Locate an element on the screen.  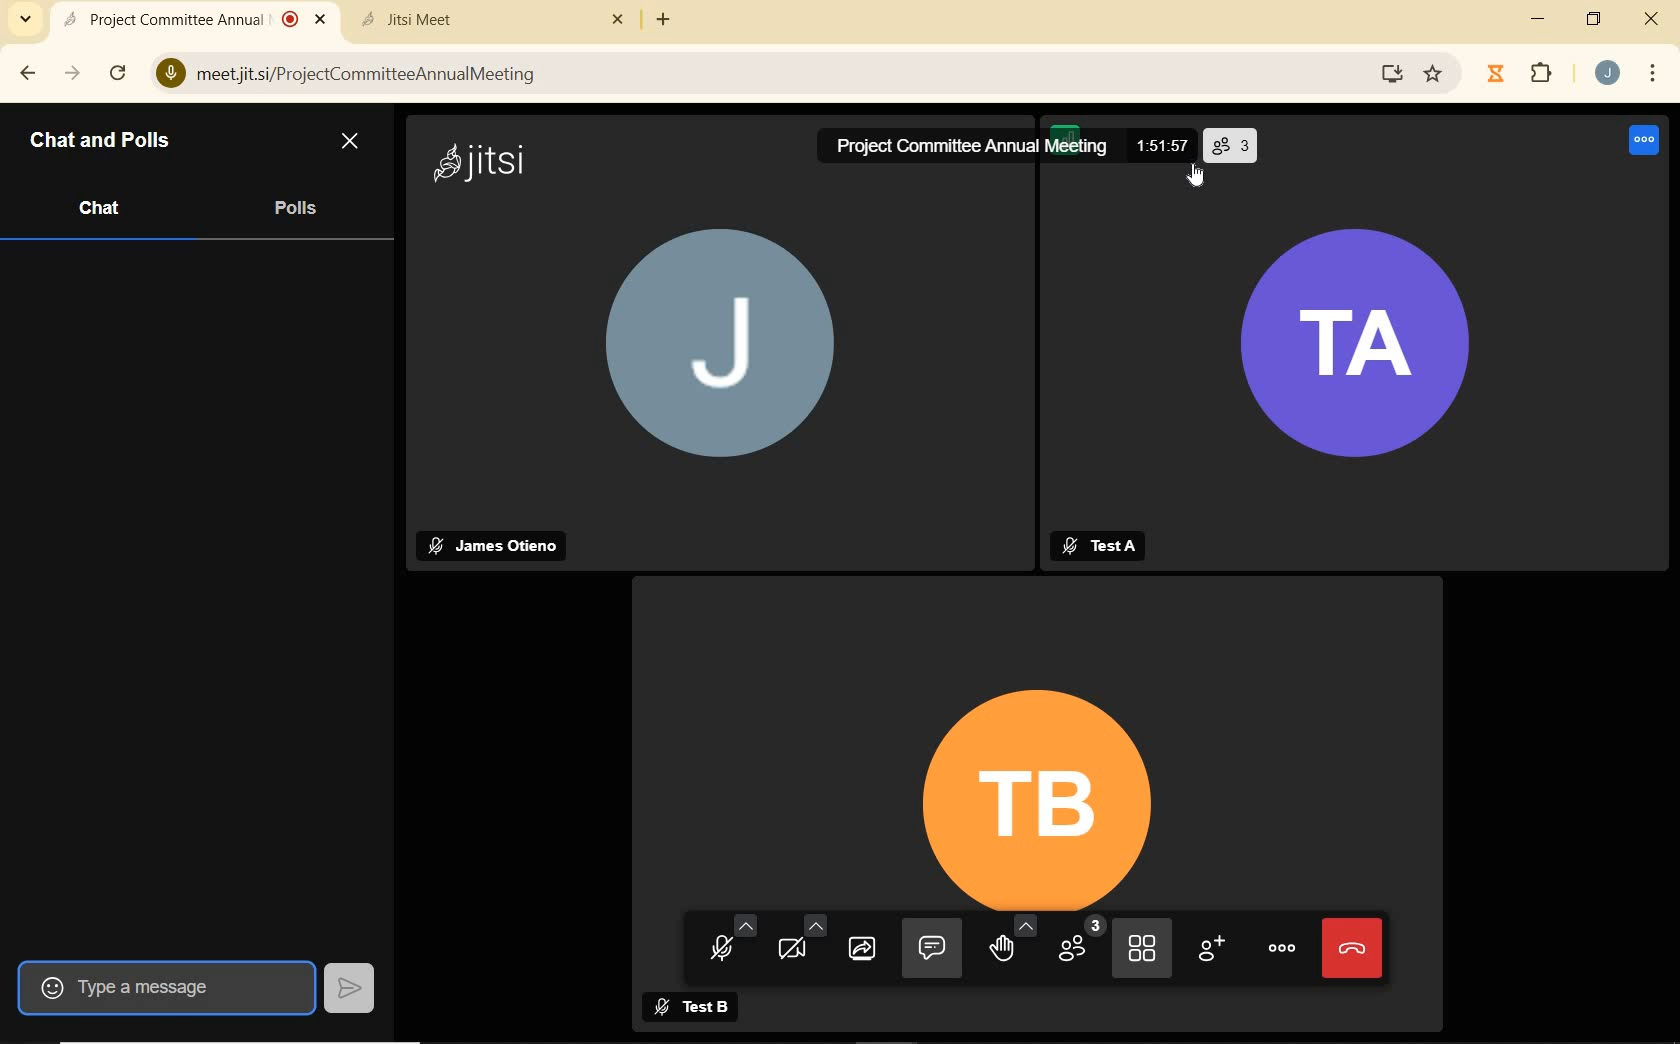
camera is located at coordinates (800, 943).